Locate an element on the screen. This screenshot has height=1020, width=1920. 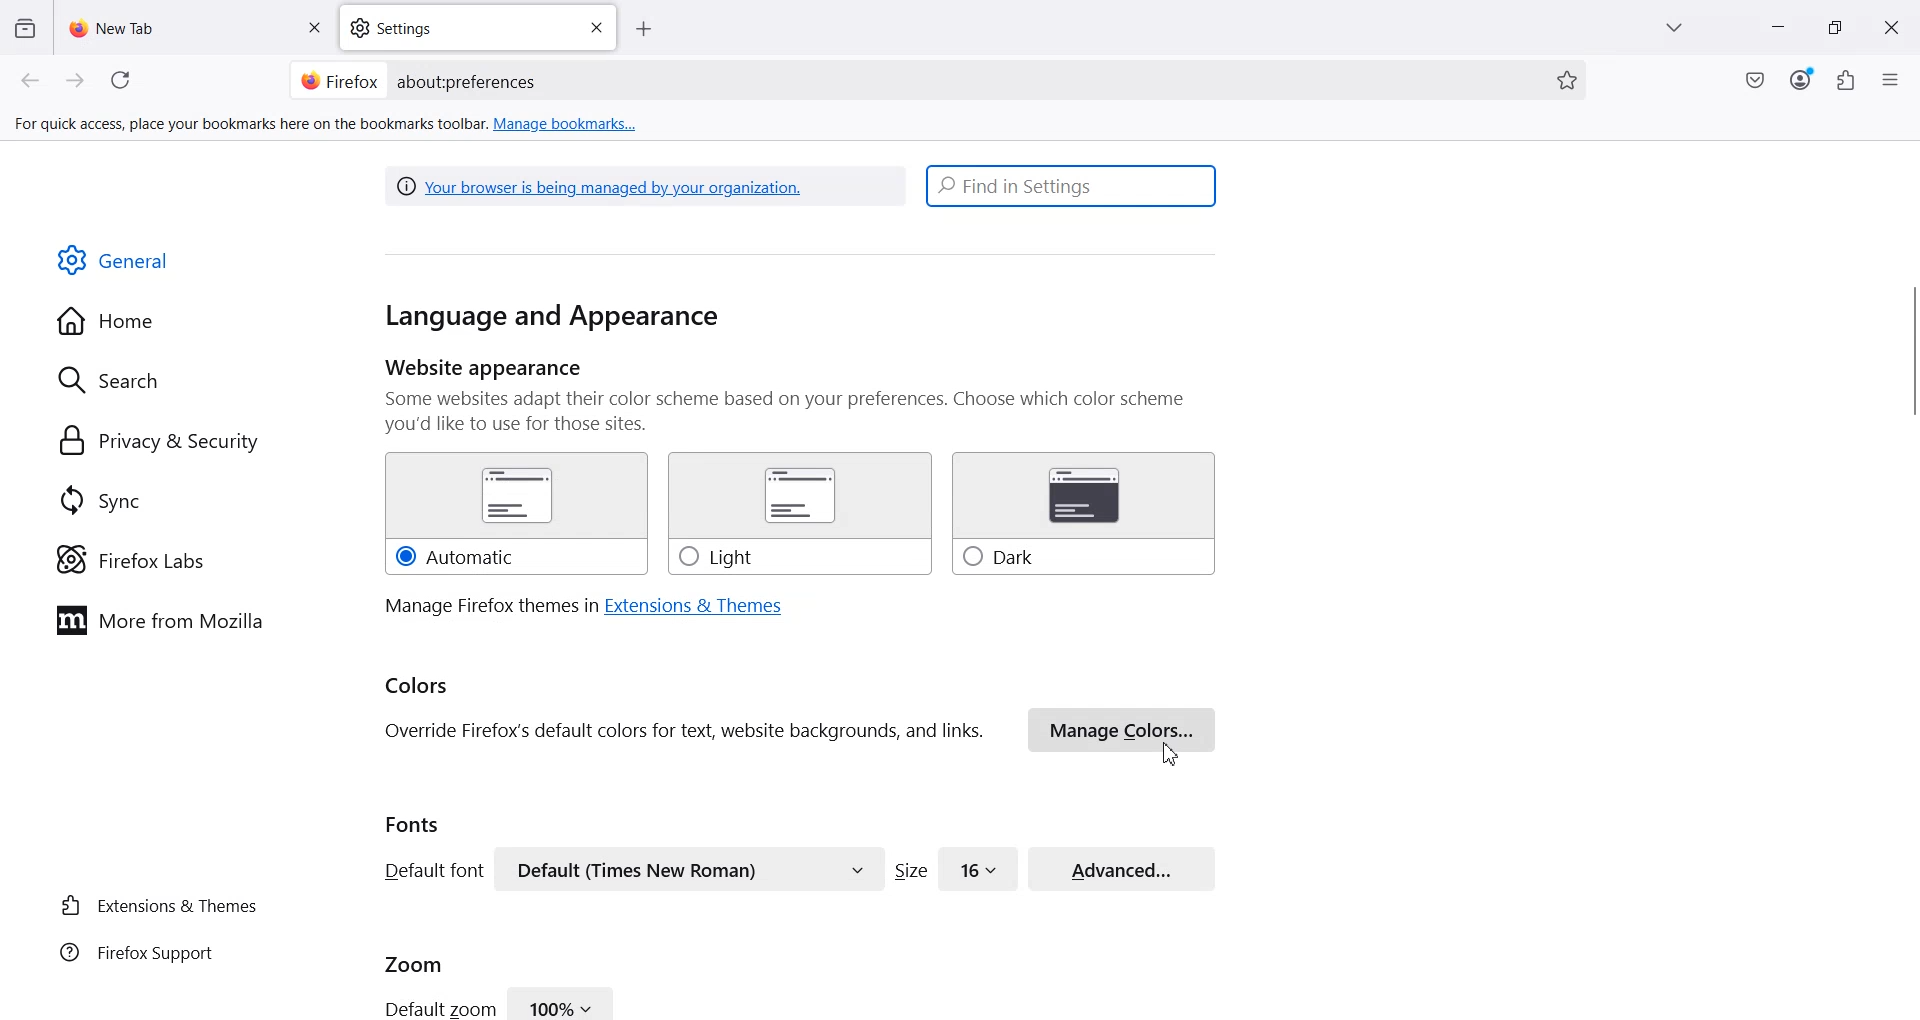
DropDown Box is located at coordinates (1679, 28).